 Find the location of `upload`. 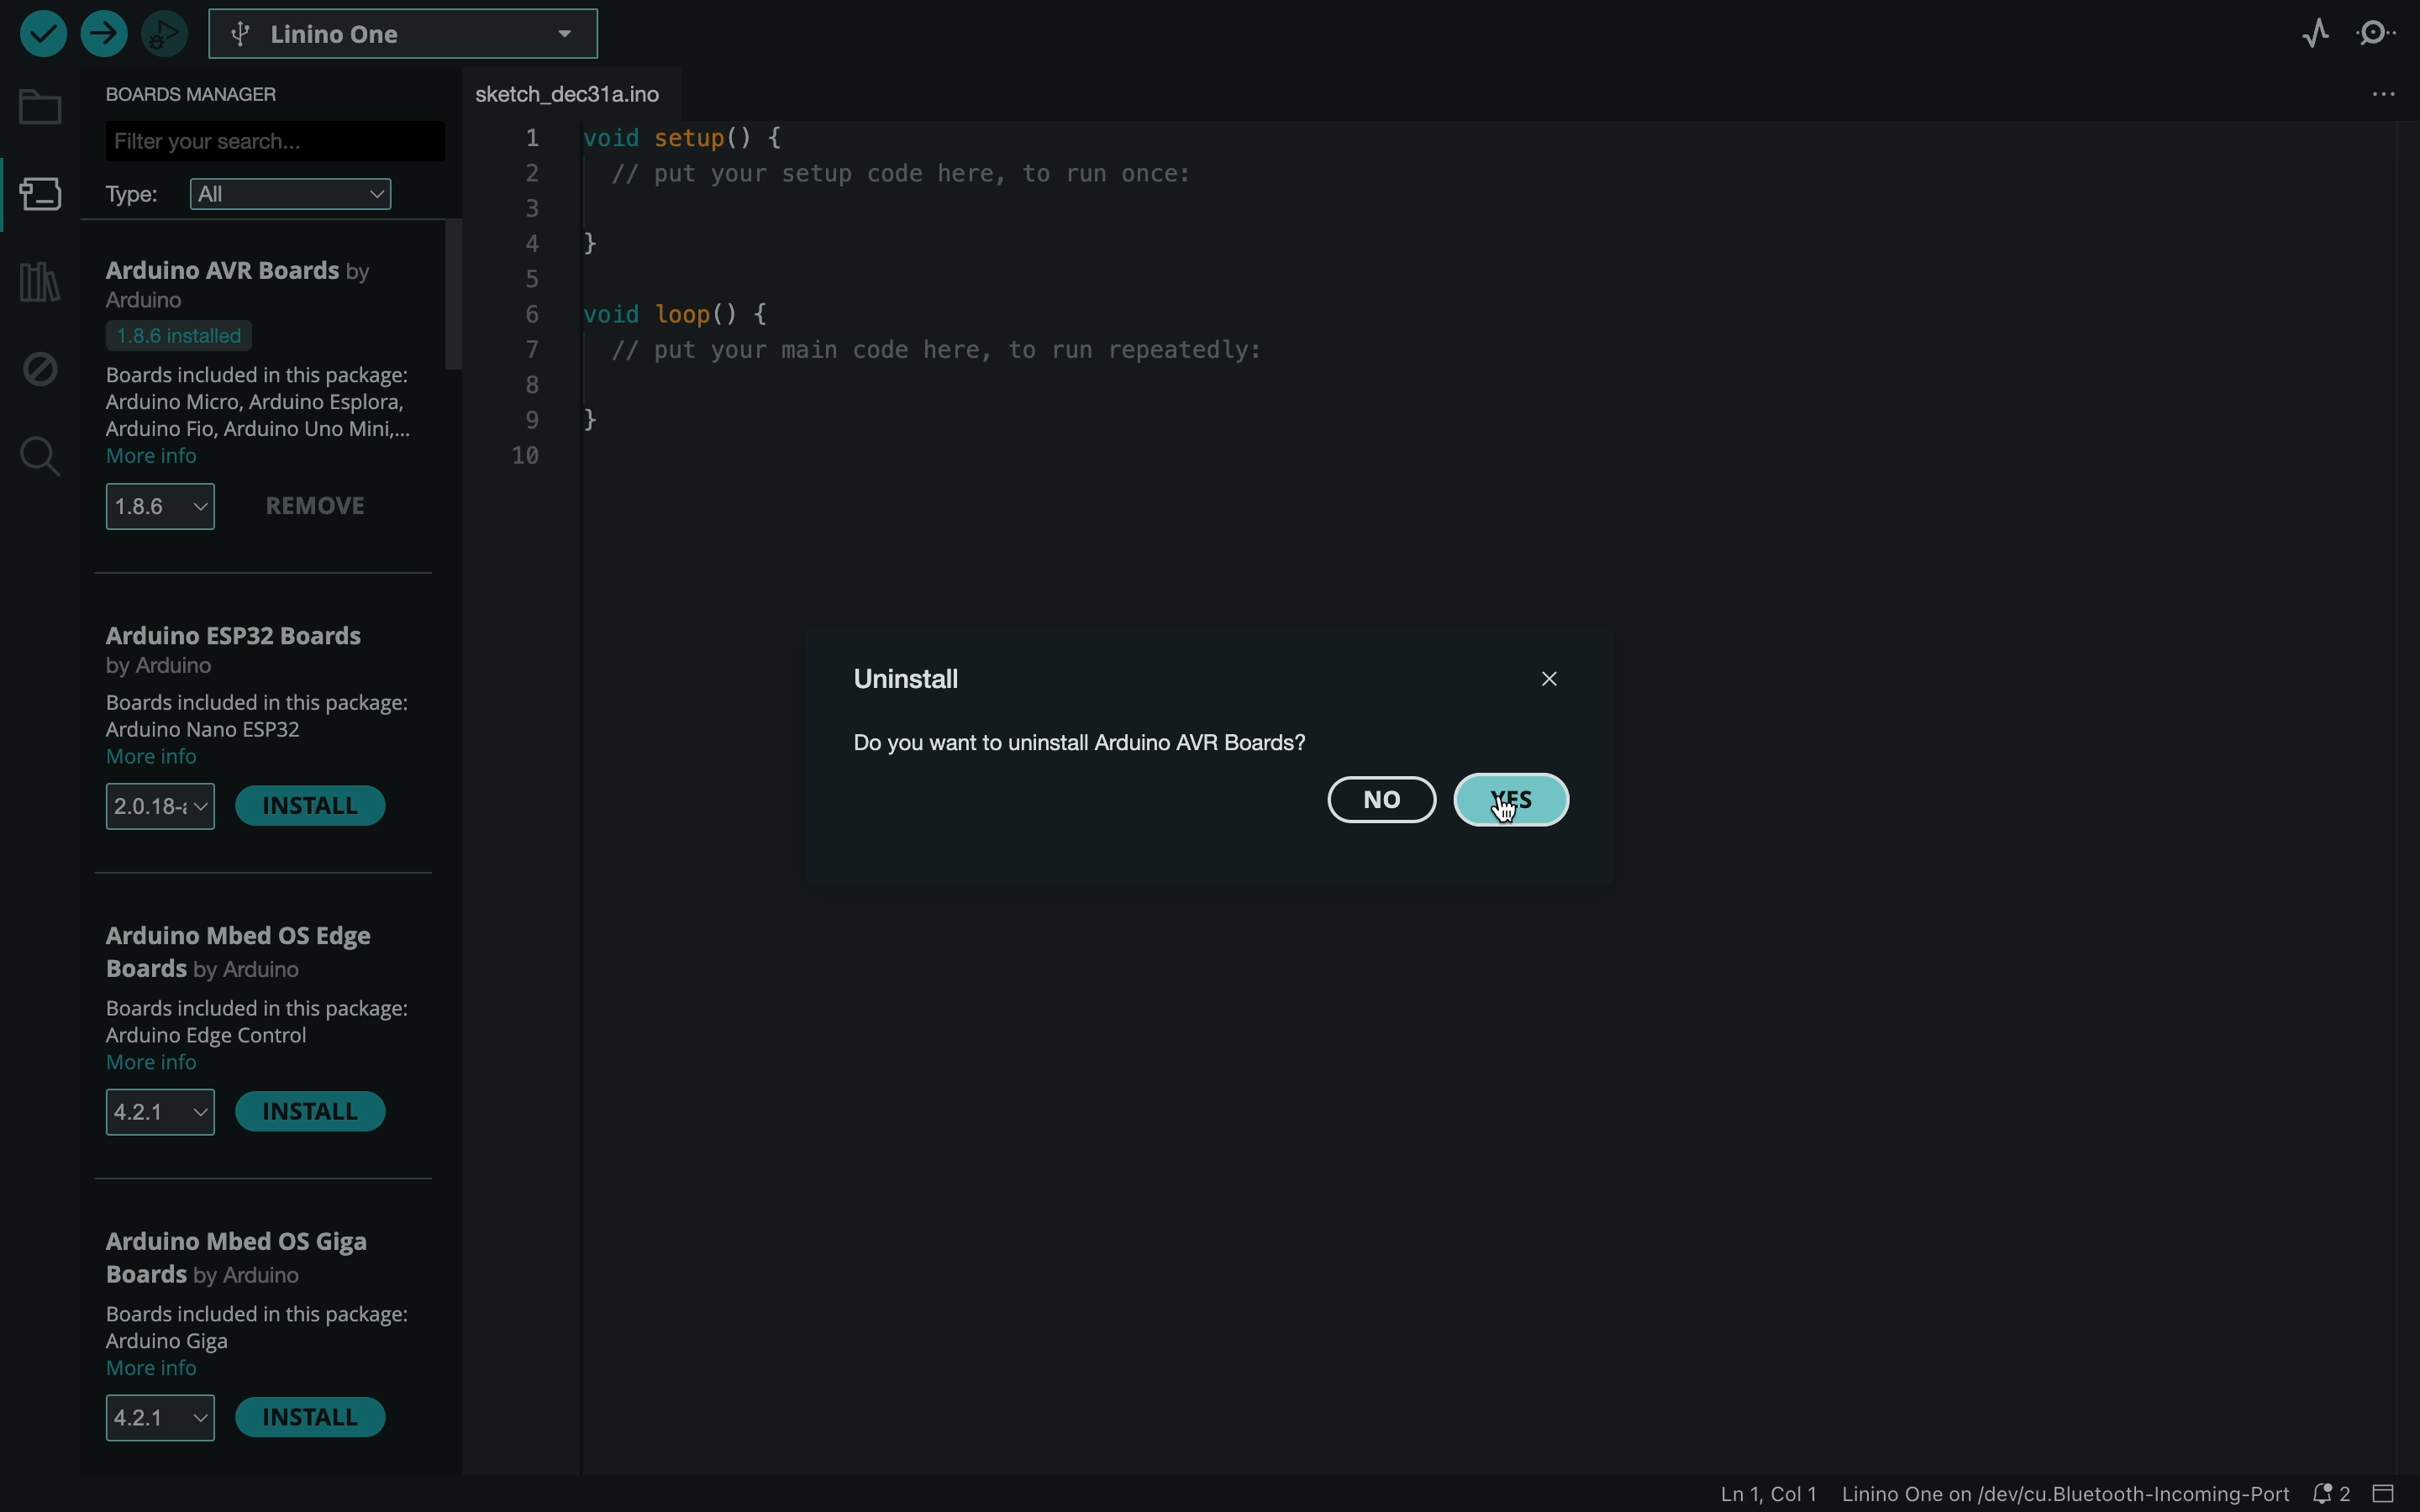

upload is located at coordinates (102, 39).